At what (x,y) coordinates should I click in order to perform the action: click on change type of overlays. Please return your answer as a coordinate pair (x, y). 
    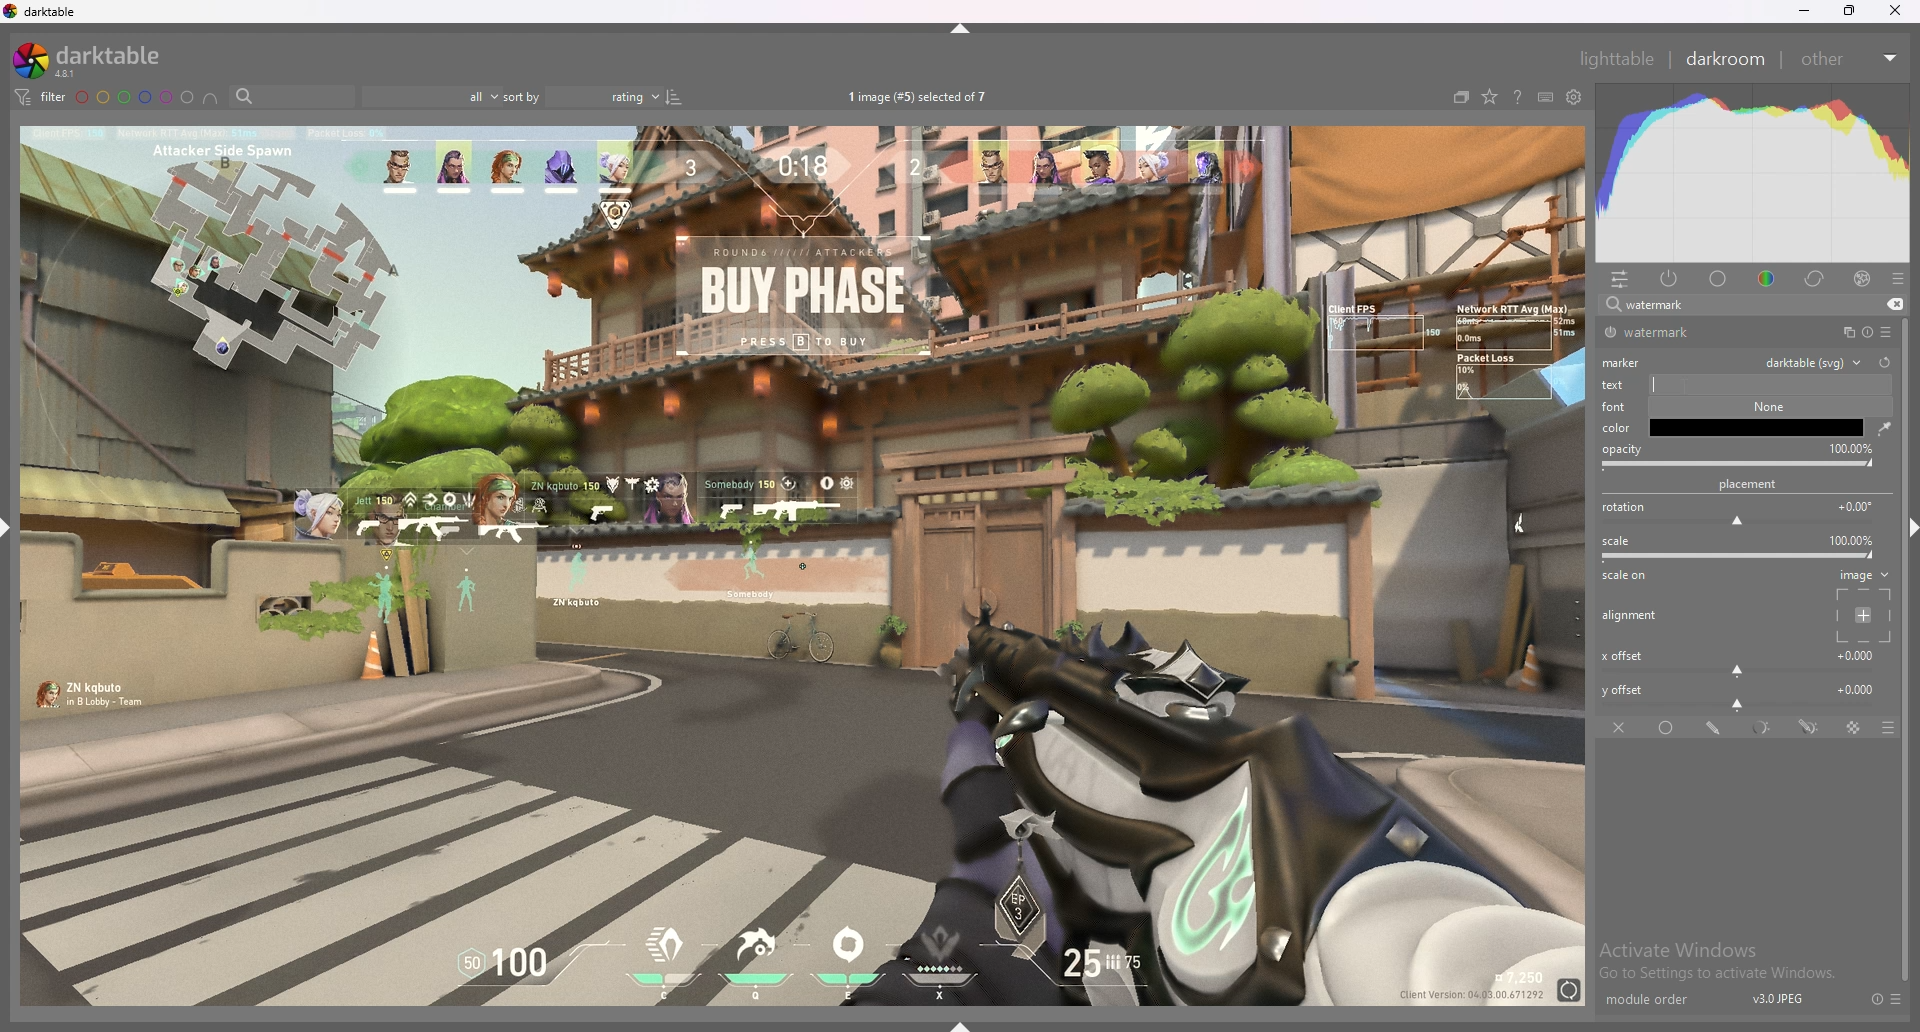
    Looking at the image, I should click on (1489, 98).